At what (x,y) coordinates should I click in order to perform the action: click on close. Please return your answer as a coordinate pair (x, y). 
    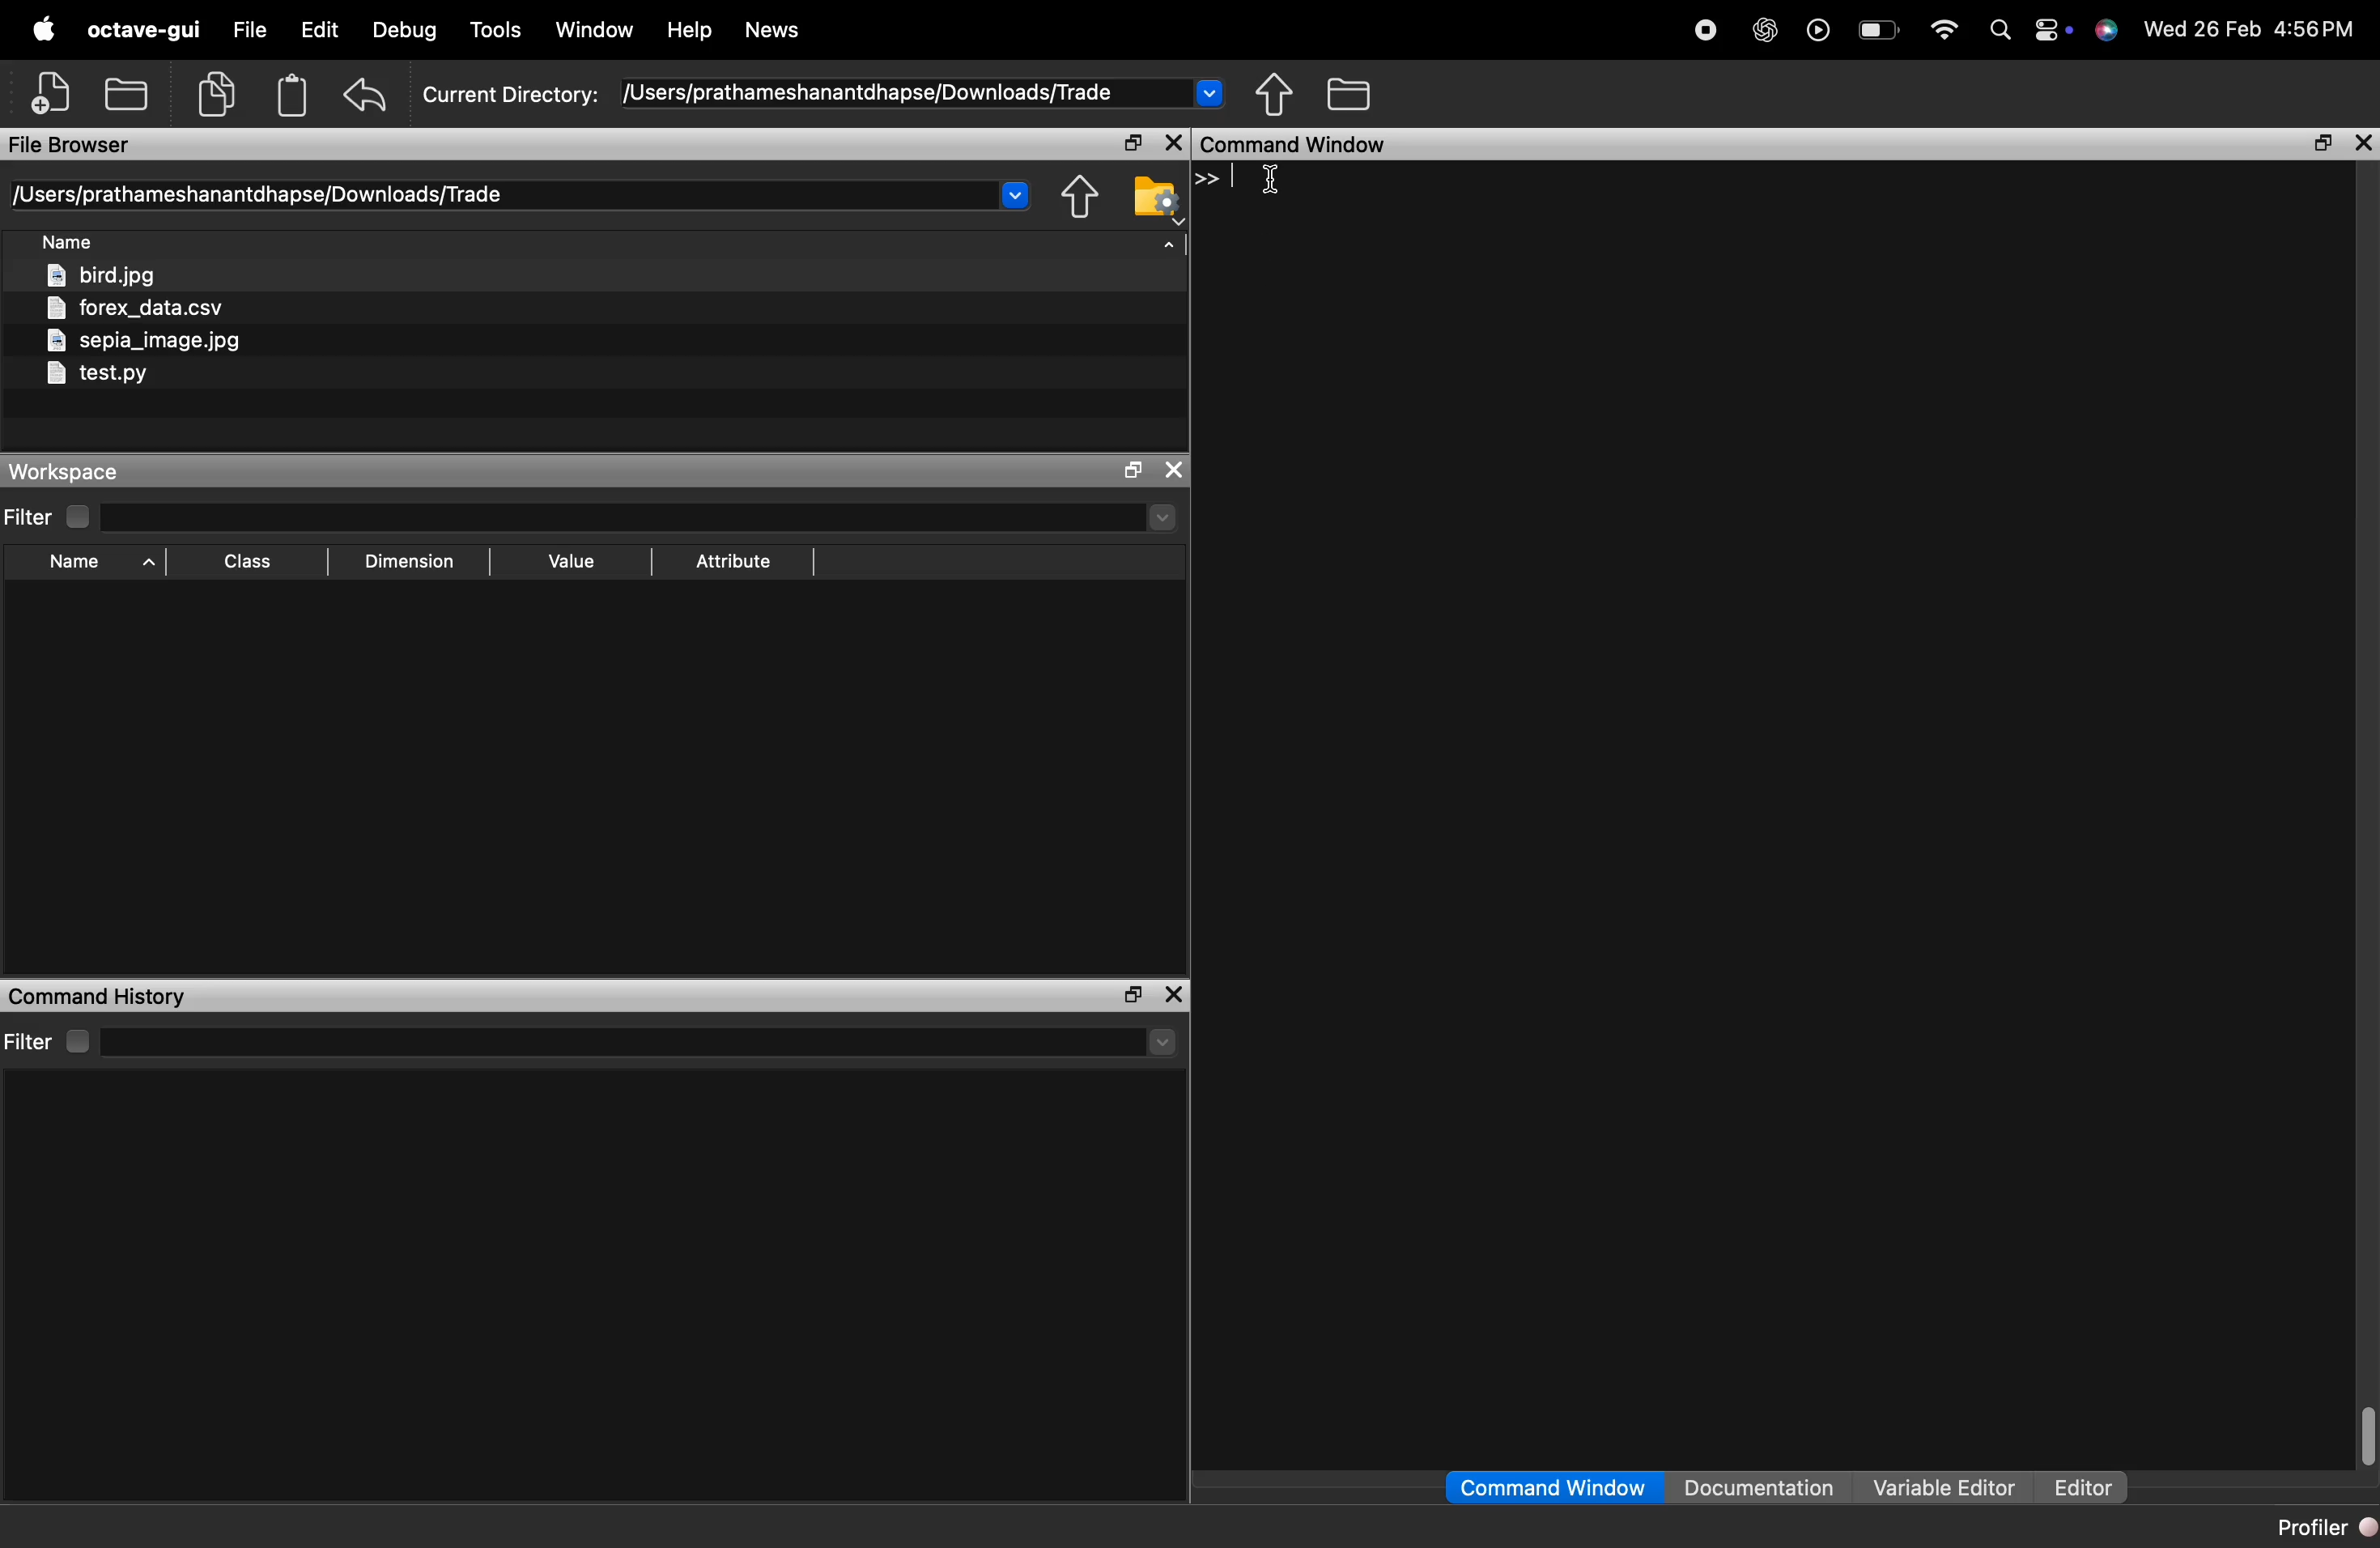
    Looking at the image, I should click on (1177, 995).